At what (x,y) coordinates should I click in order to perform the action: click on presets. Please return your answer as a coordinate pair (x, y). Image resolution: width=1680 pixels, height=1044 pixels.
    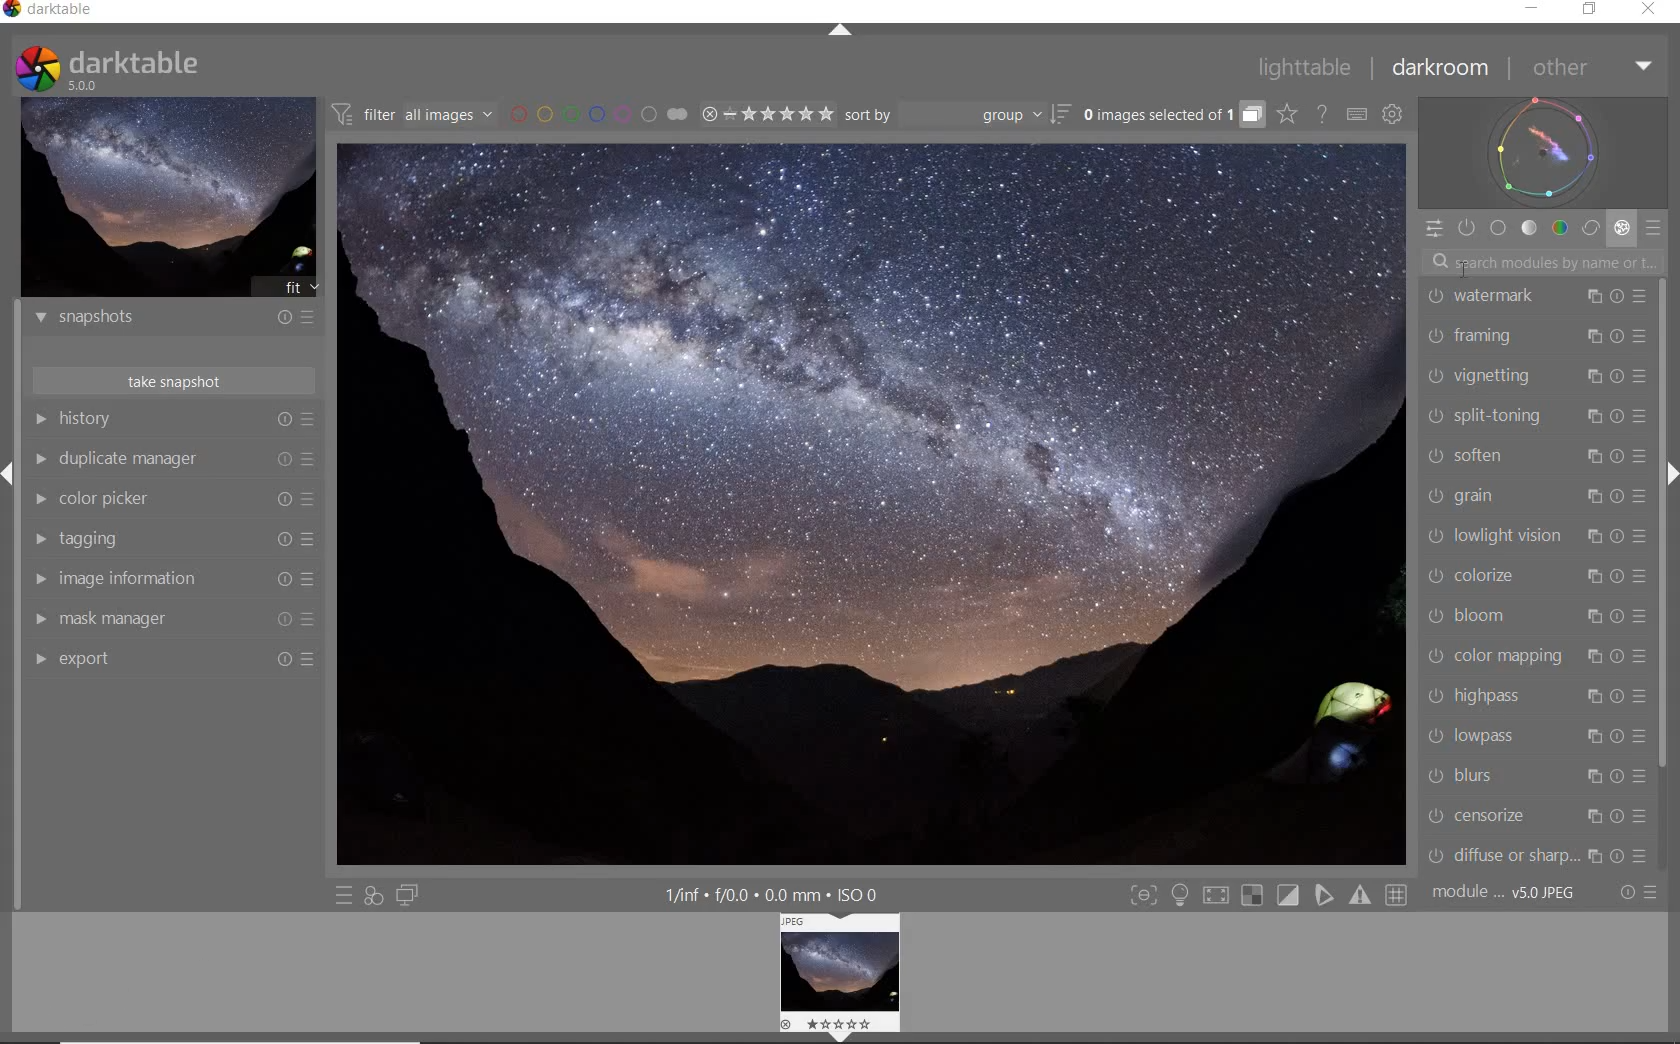
    Looking at the image, I should click on (1645, 858).